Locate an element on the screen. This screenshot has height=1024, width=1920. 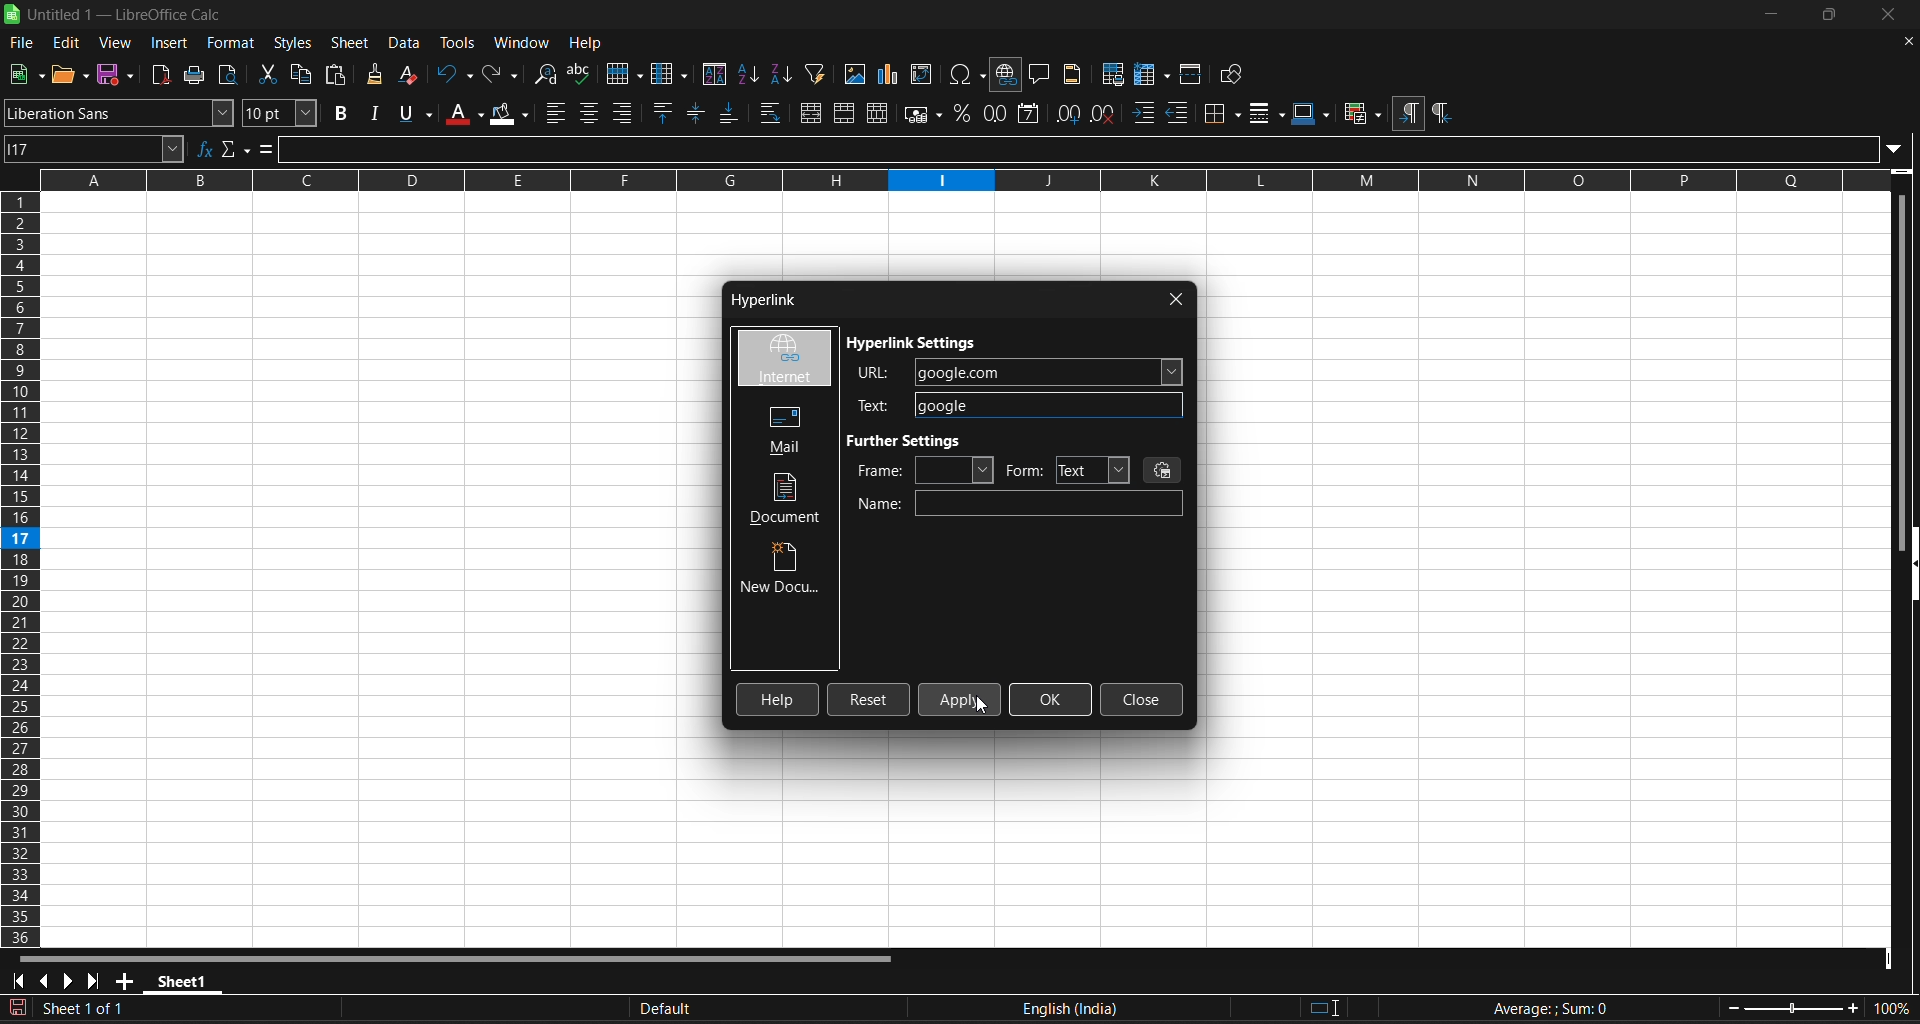
save is located at coordinates (117, 75).